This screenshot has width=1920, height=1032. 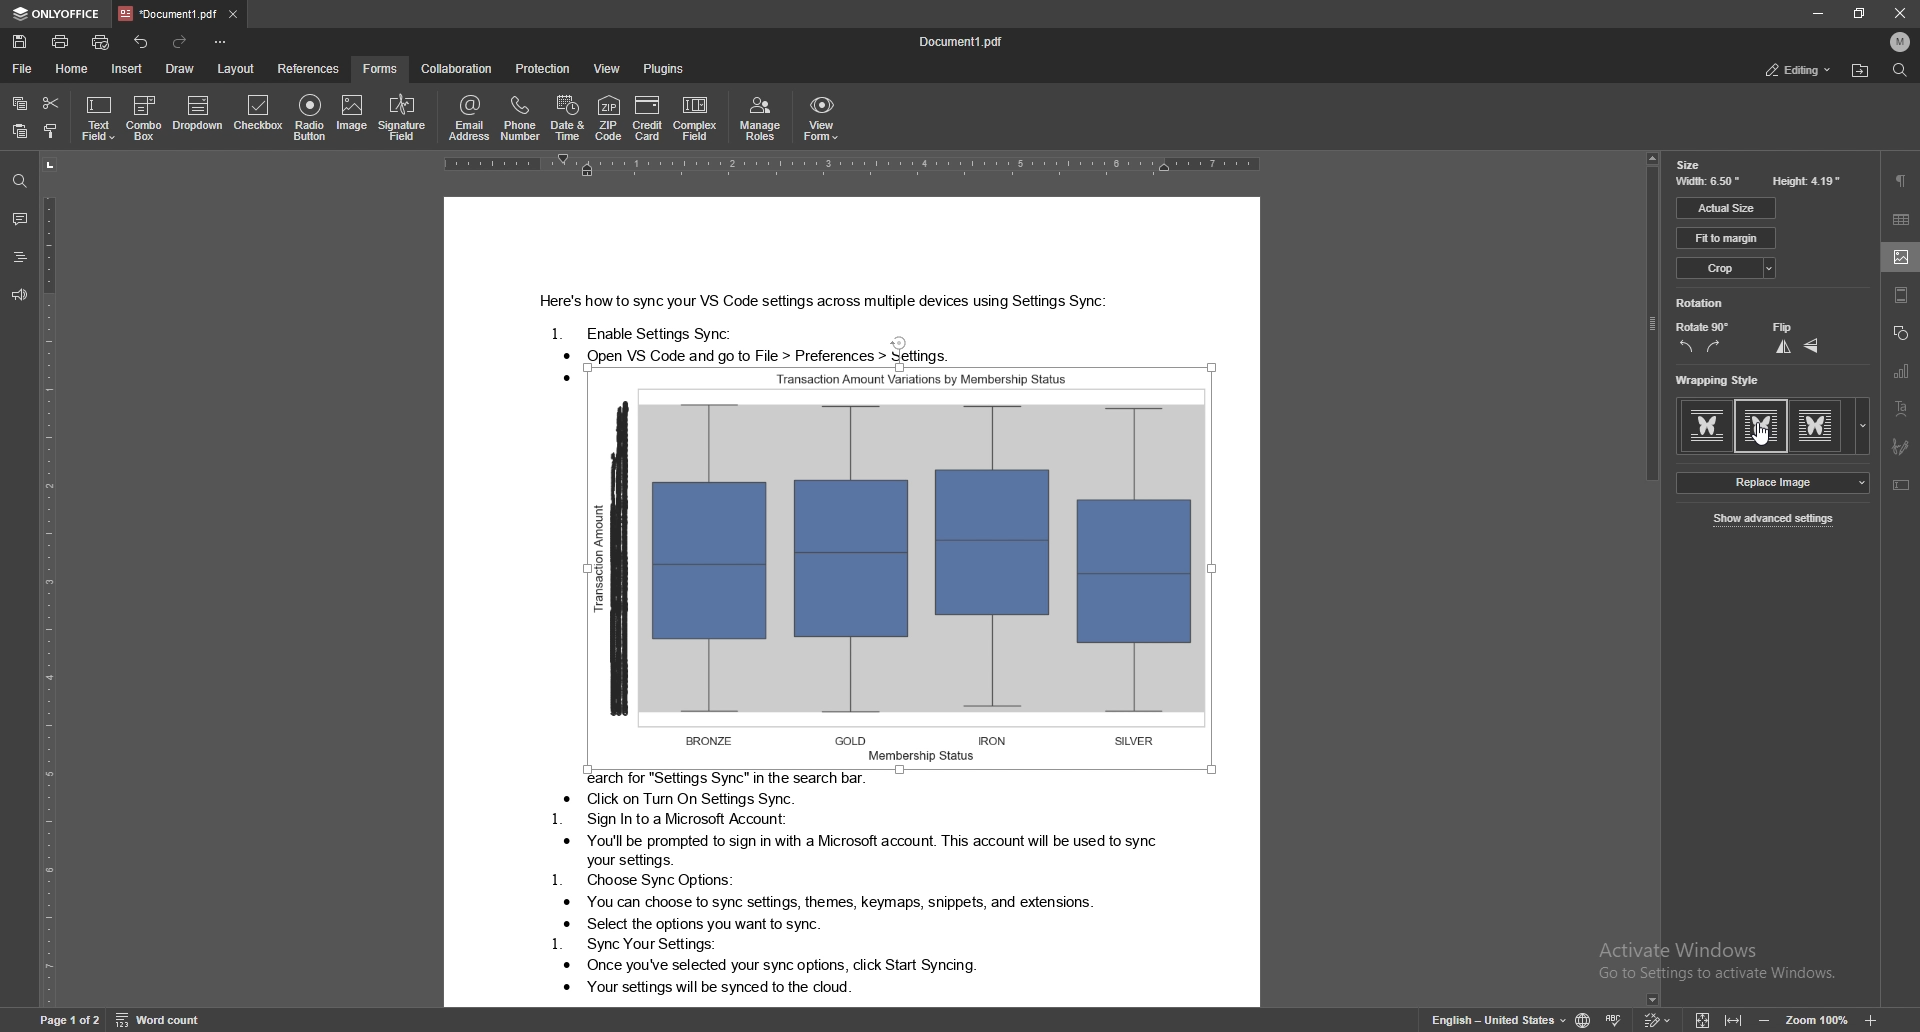 I want to click on style 1, so click(x=1705, y=426).